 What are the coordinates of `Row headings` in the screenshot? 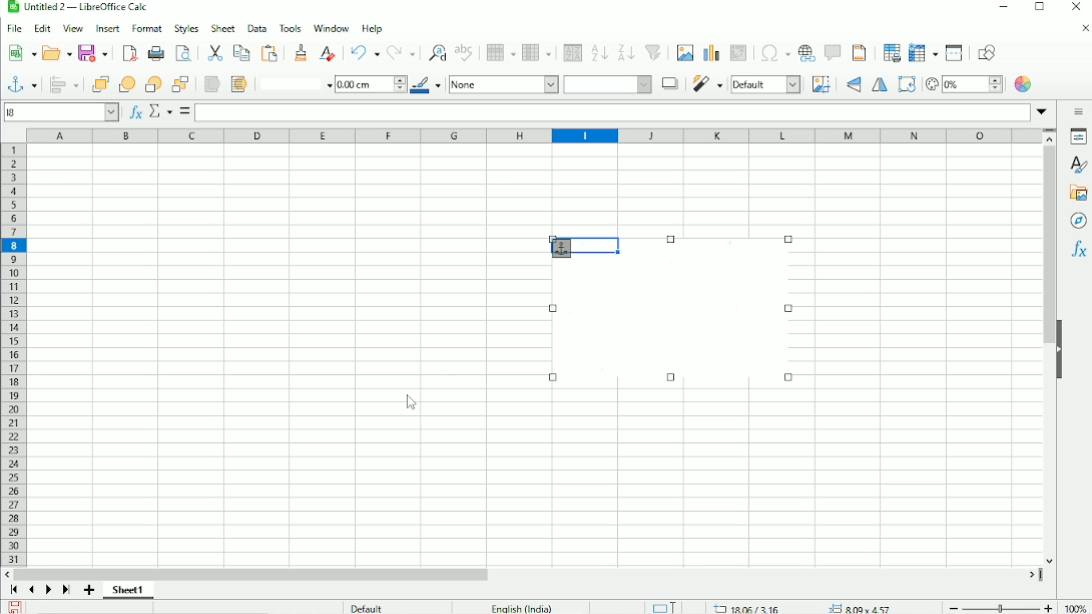 It's located at (15, 356).